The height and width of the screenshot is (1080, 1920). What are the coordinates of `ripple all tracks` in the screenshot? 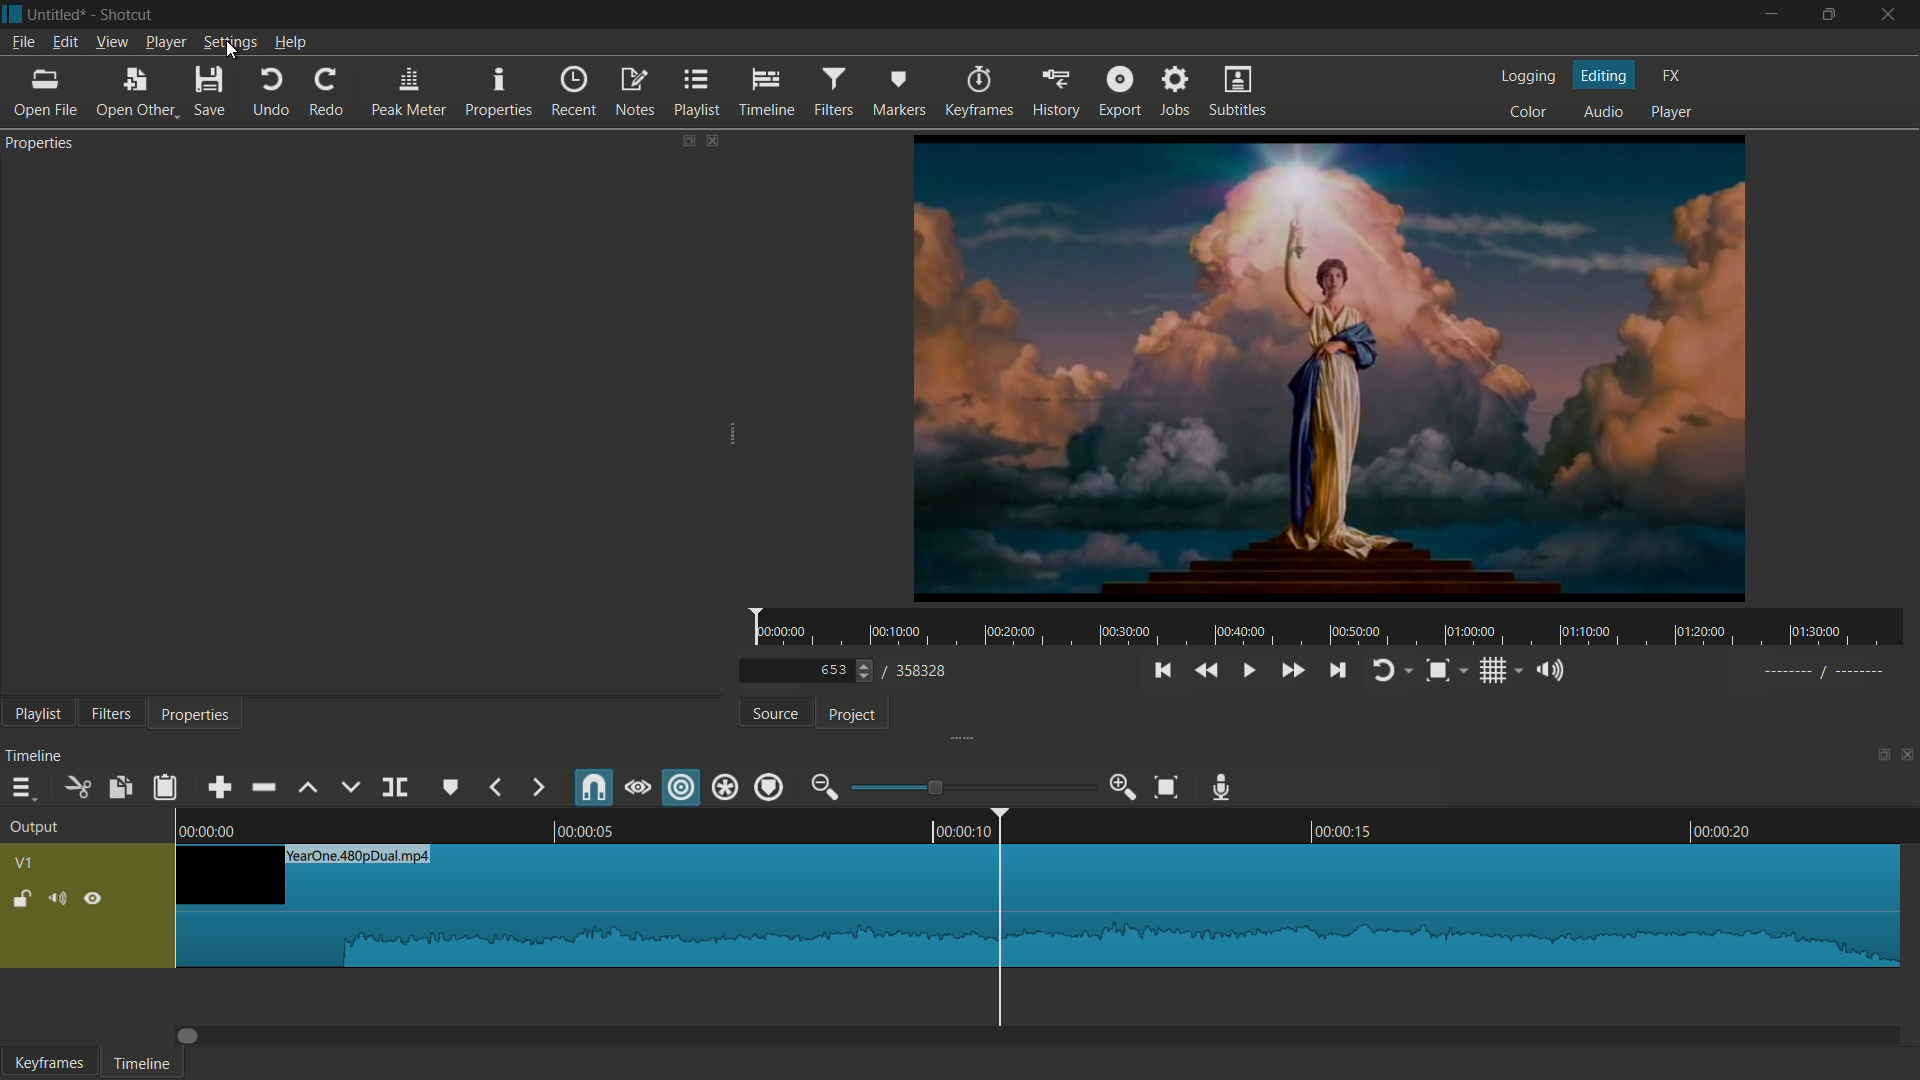 It's located at (724, 788).